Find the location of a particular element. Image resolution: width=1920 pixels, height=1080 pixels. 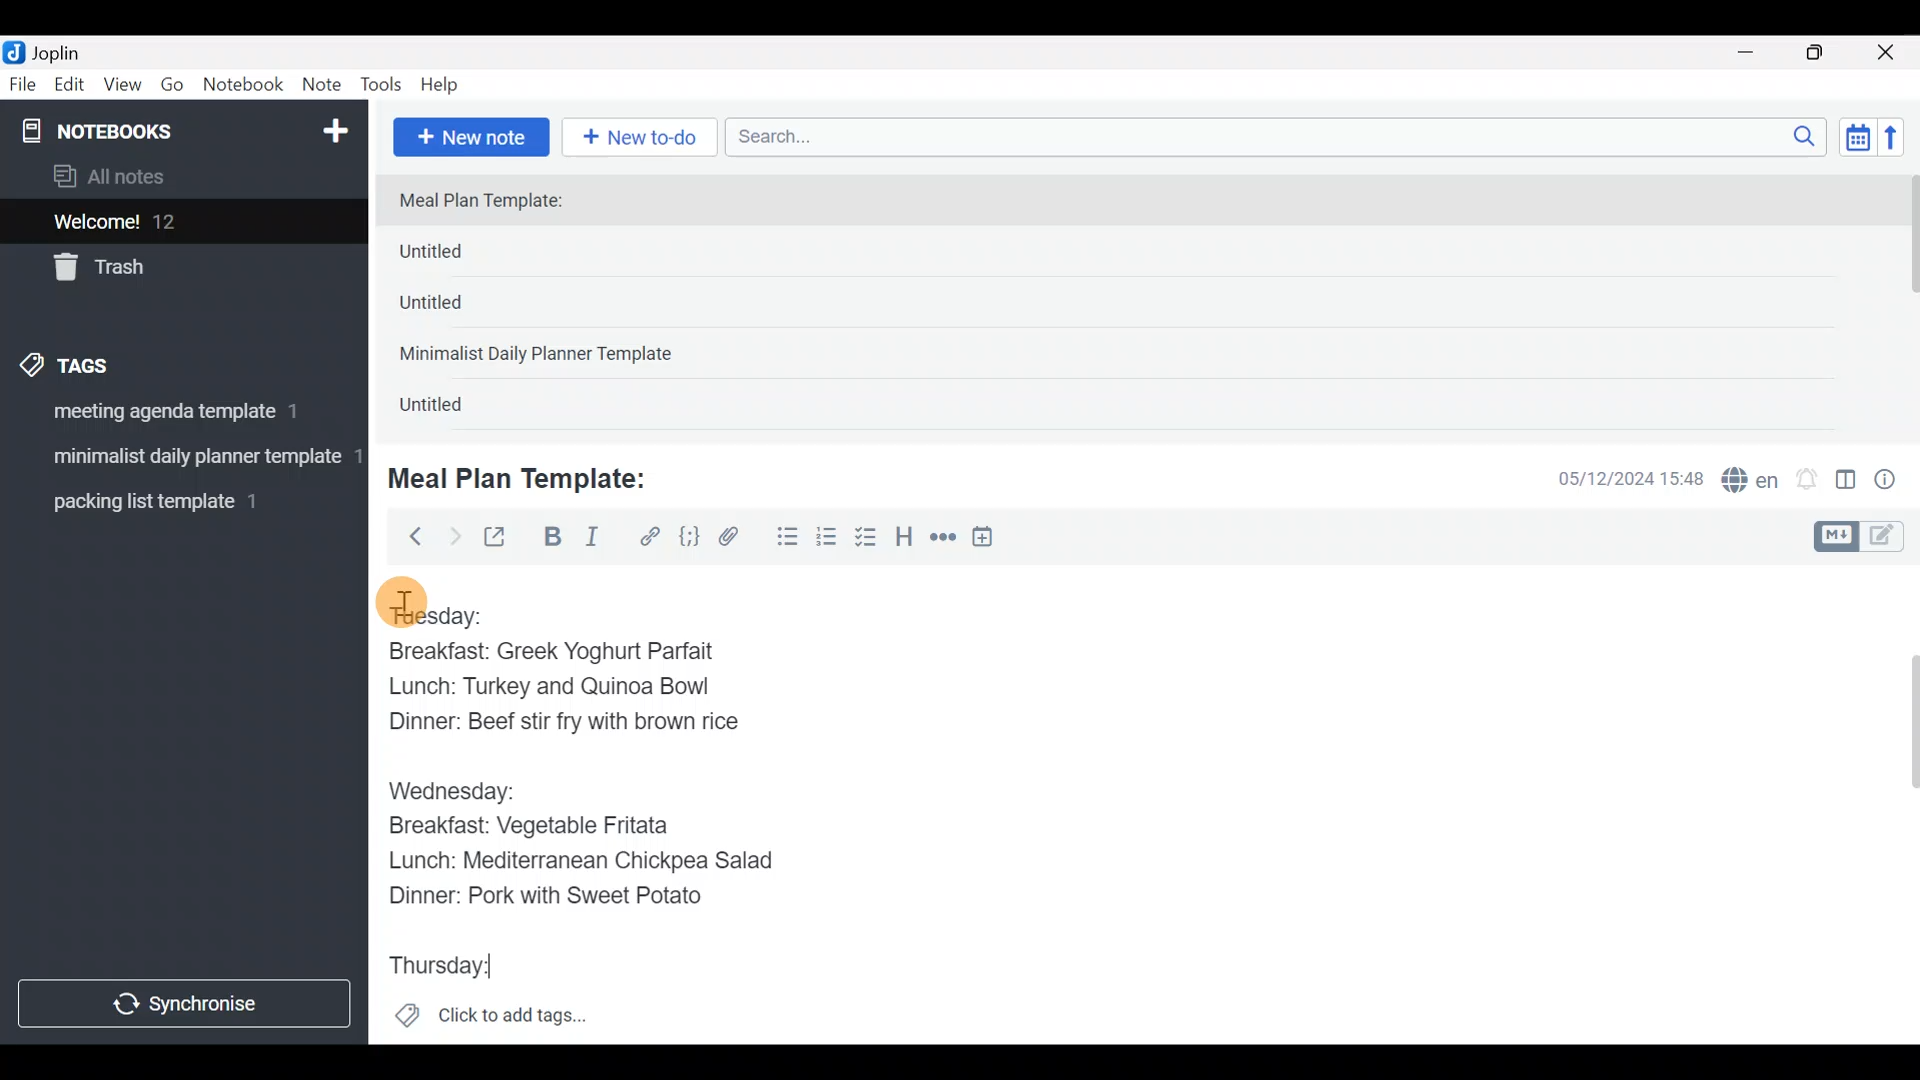

Thursday: is located at coordinates (460, 966).